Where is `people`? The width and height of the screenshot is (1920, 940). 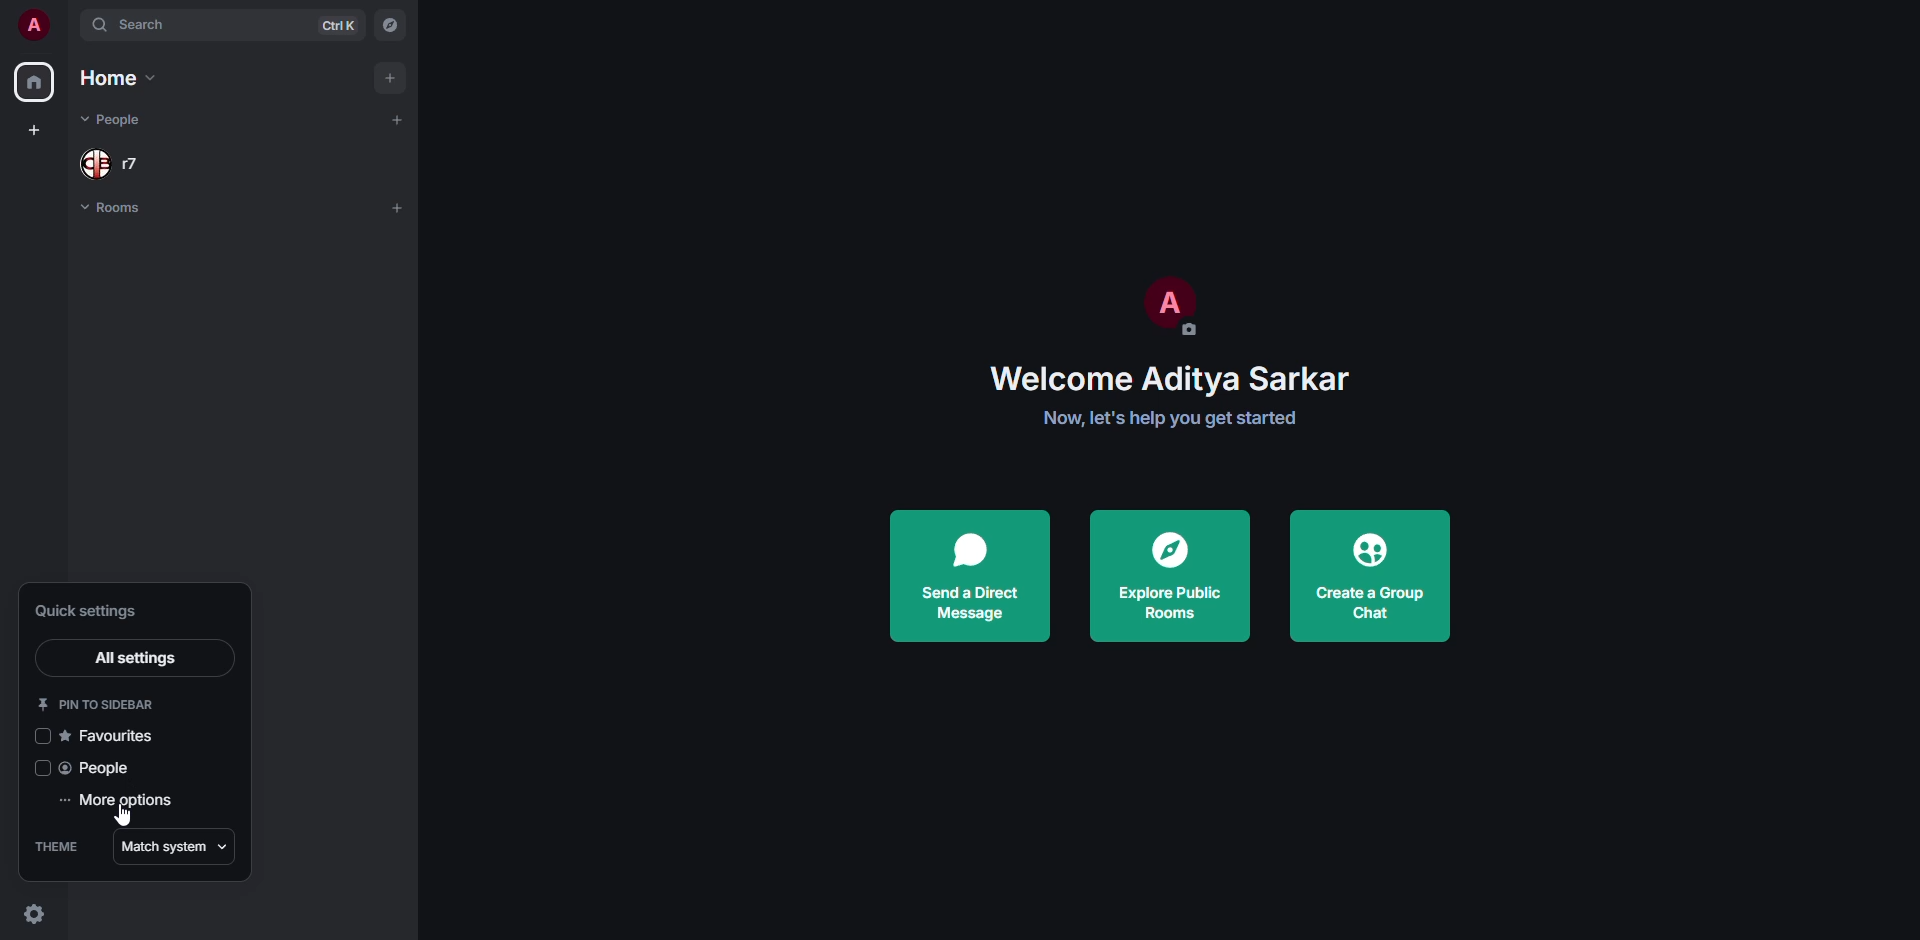 people is located at coordinates (102, 769).